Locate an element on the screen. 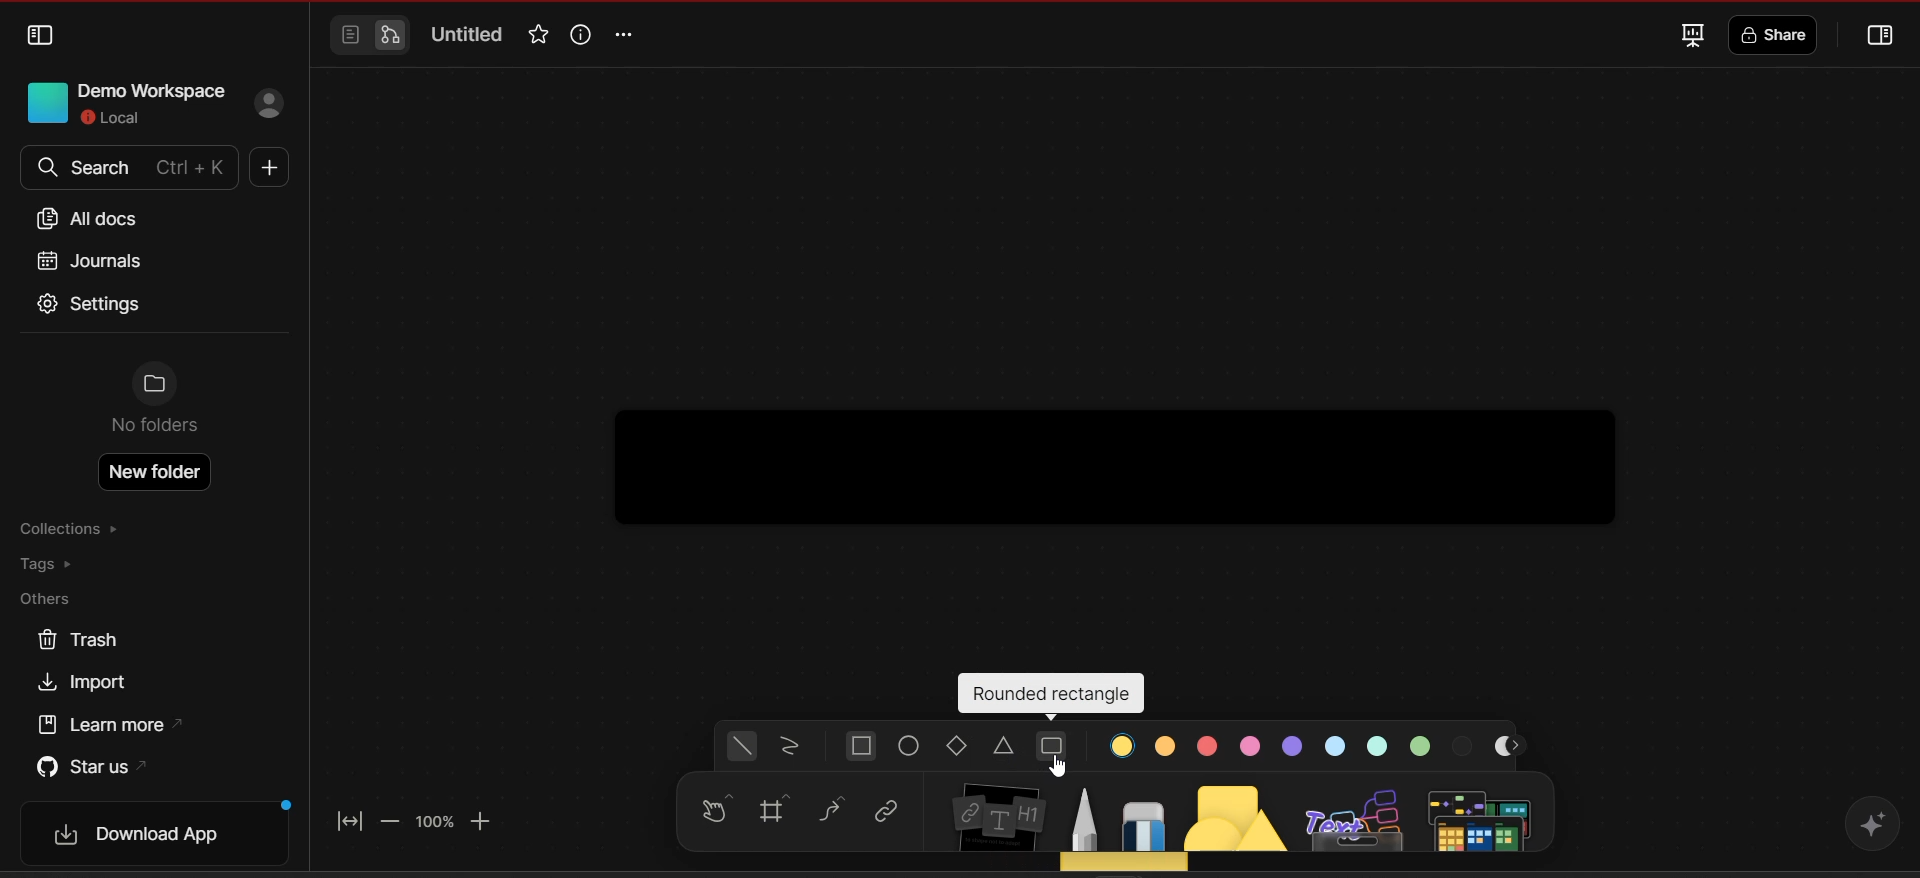  note is located at coordinates (1001, 812).